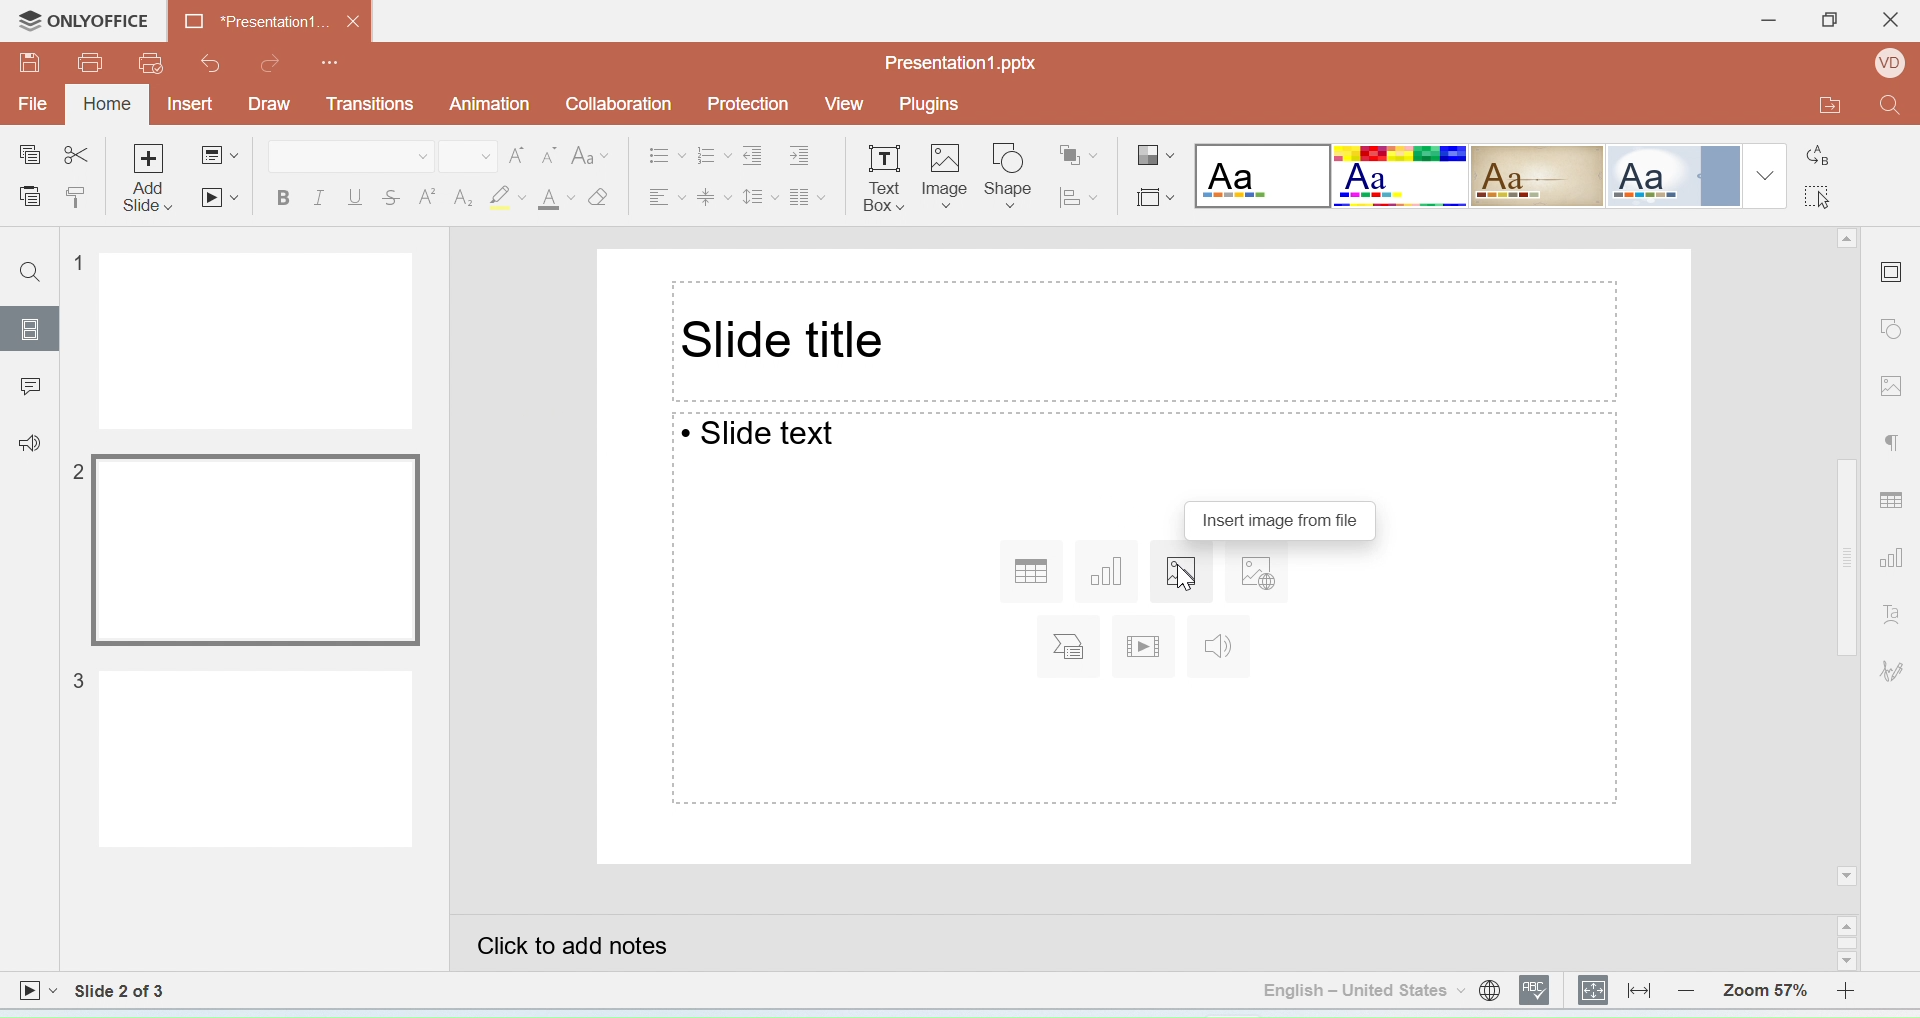 The width and height of the screenshot is (1920, 1018). I want to click on Insert, so click(194, 105).